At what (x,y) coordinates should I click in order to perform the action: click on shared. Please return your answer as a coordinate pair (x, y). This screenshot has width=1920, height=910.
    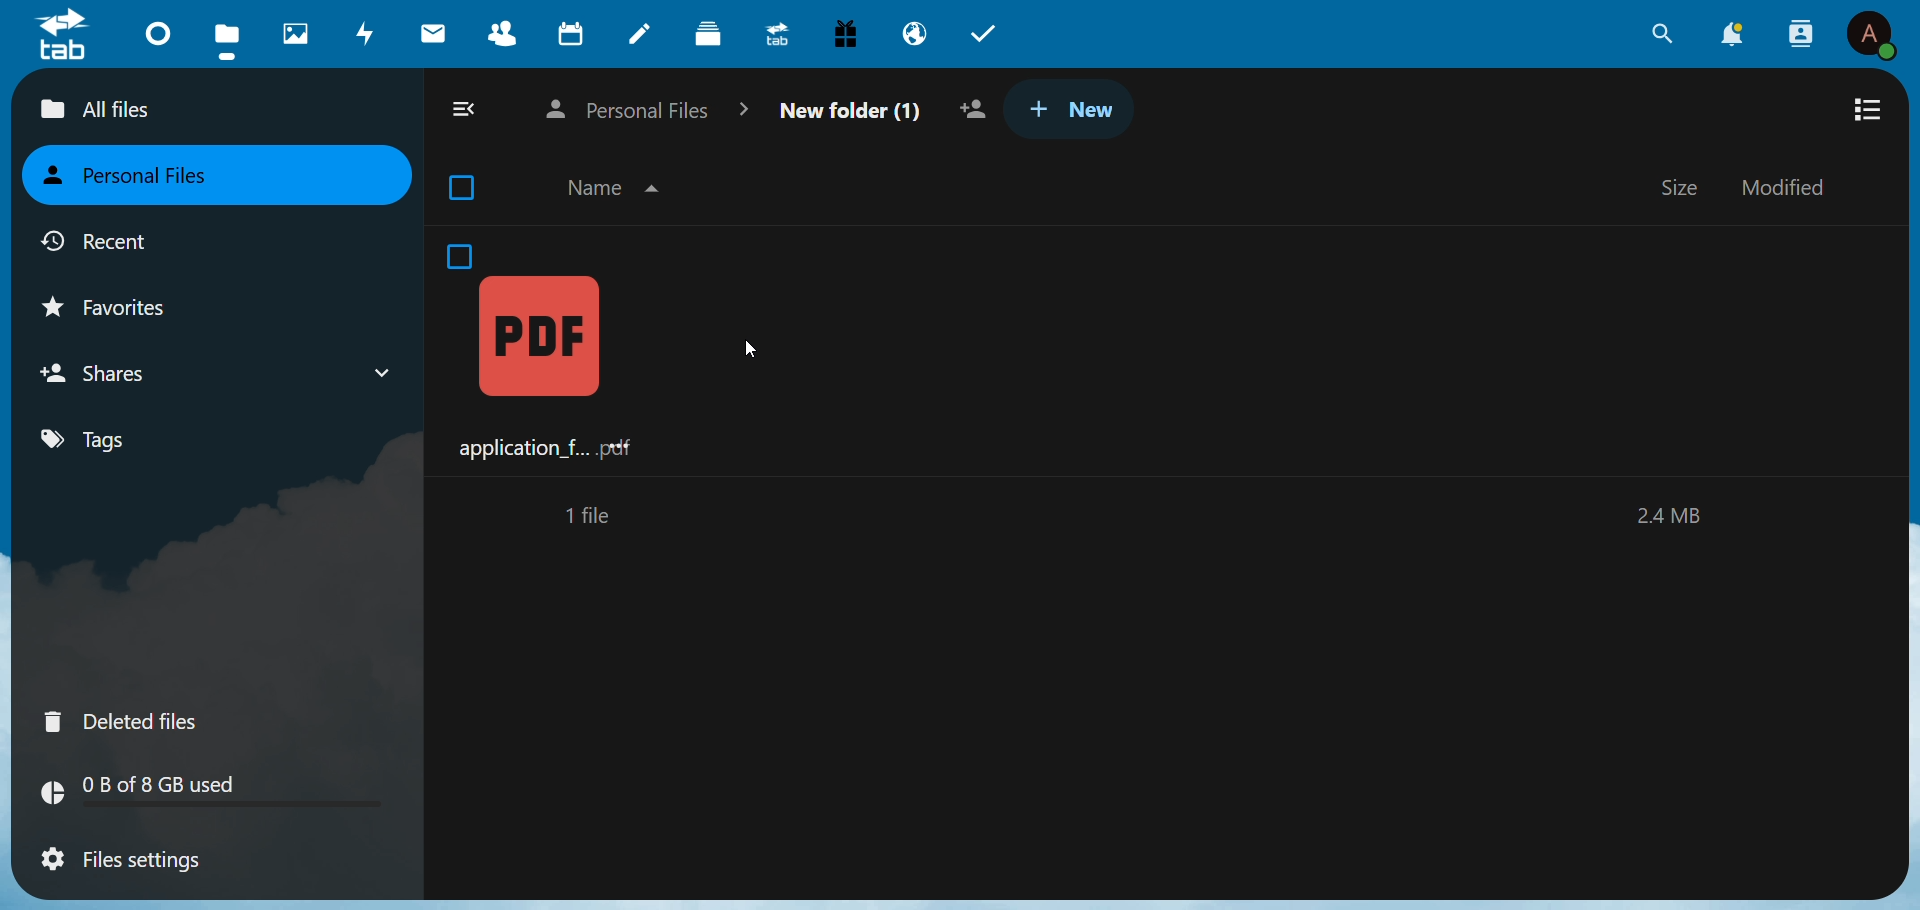
    Looking at the image, I should click on (978, 110).